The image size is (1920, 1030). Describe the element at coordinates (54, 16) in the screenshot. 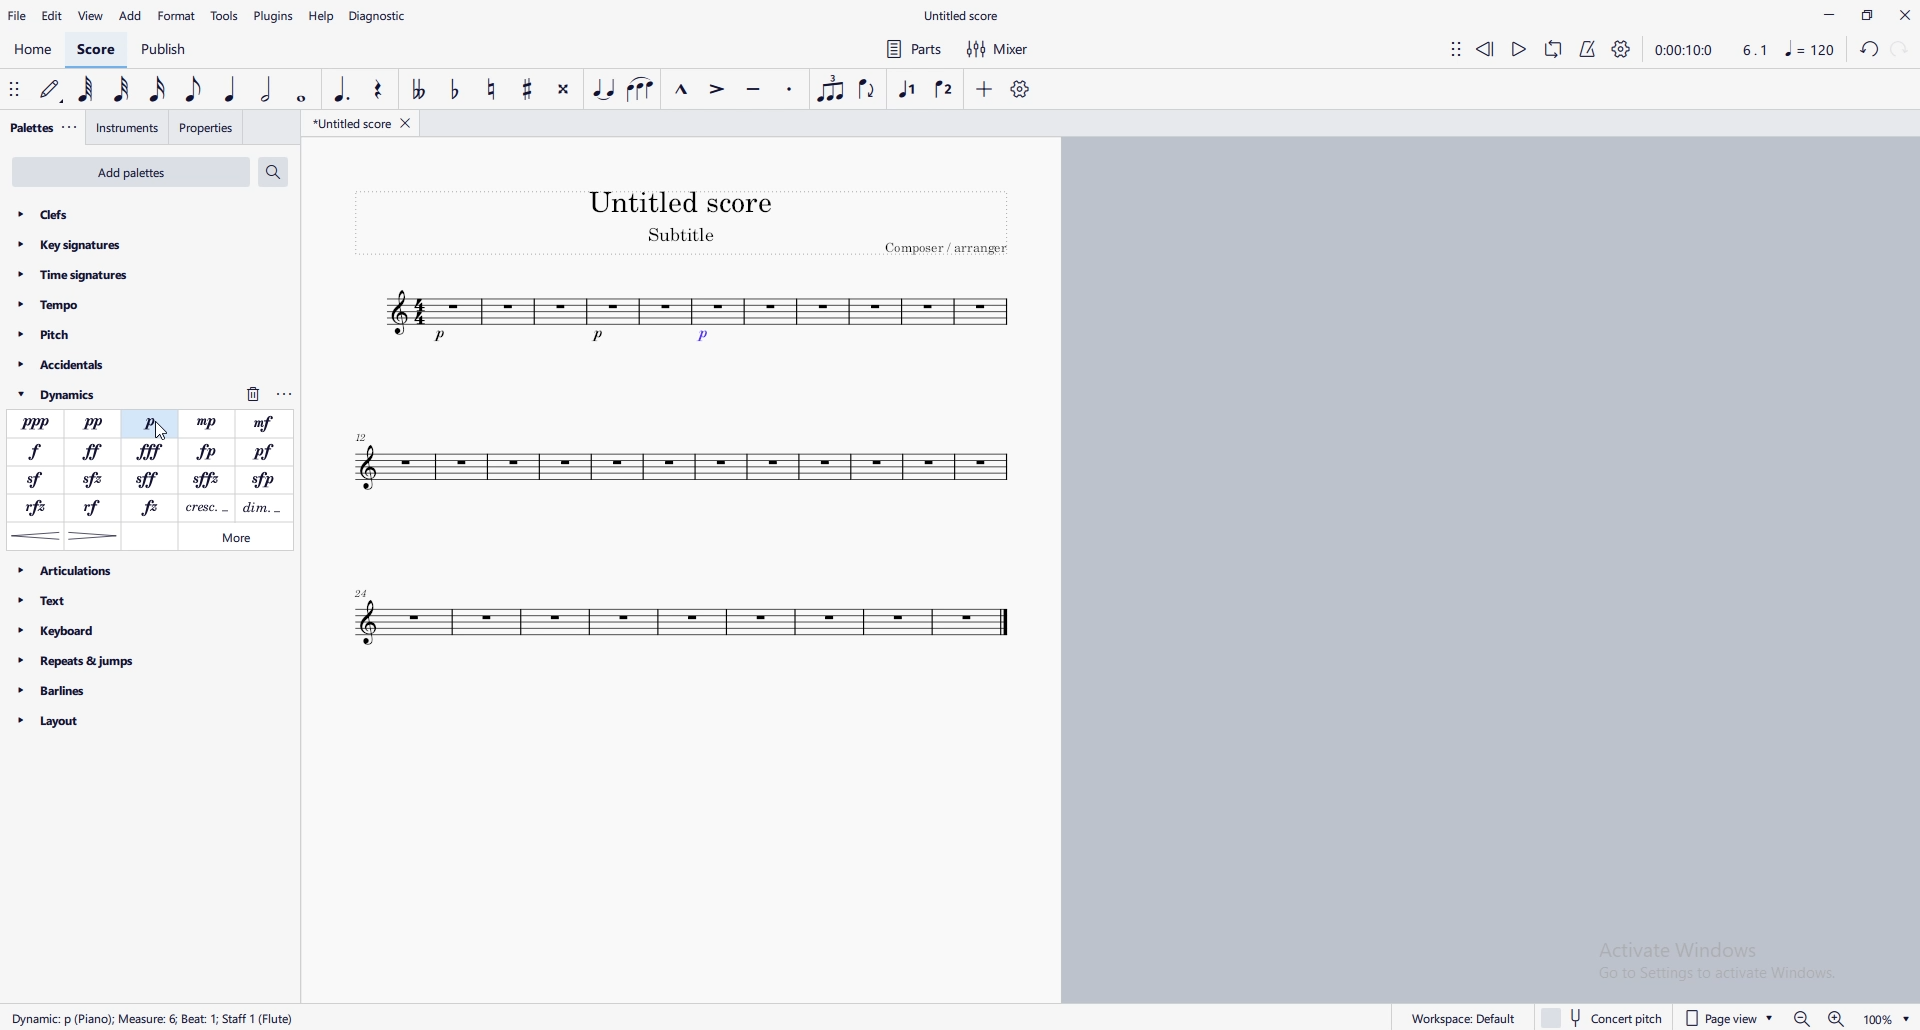

I see `edit` at that location.